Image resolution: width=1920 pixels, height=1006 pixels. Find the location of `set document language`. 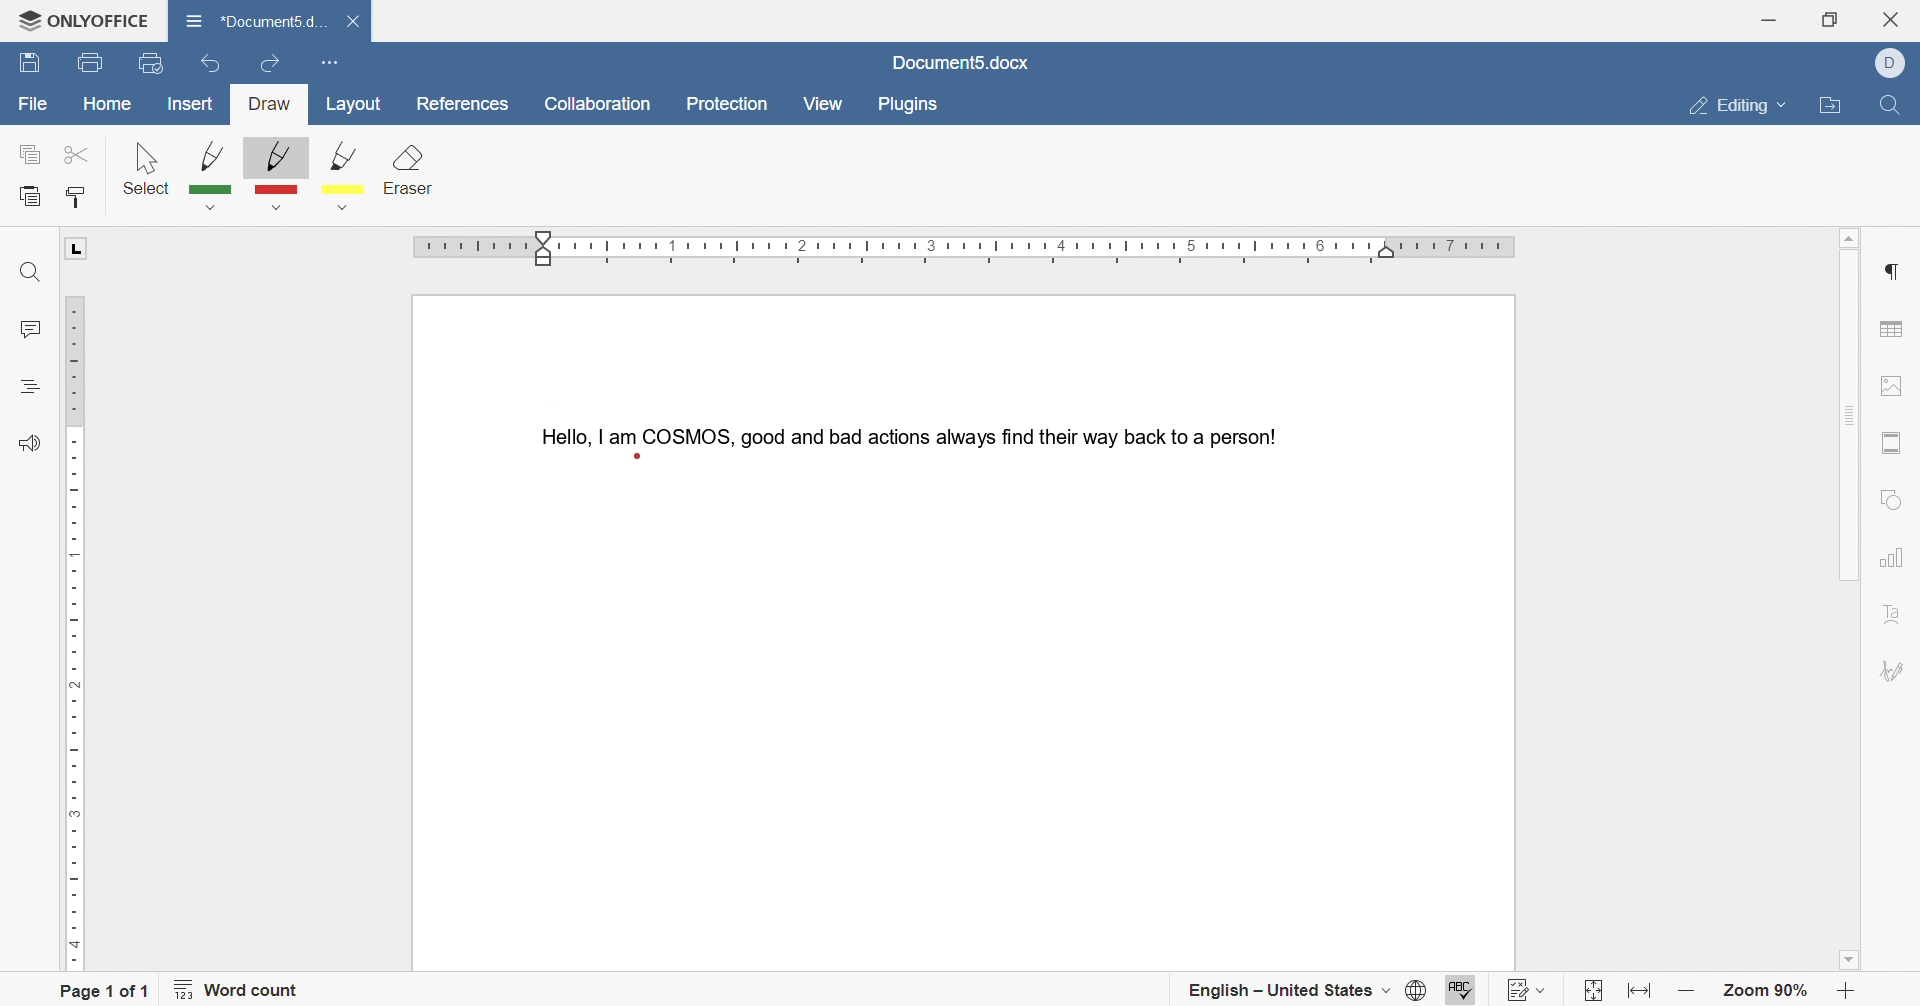

set document language is located at coordinates (1413, 992).